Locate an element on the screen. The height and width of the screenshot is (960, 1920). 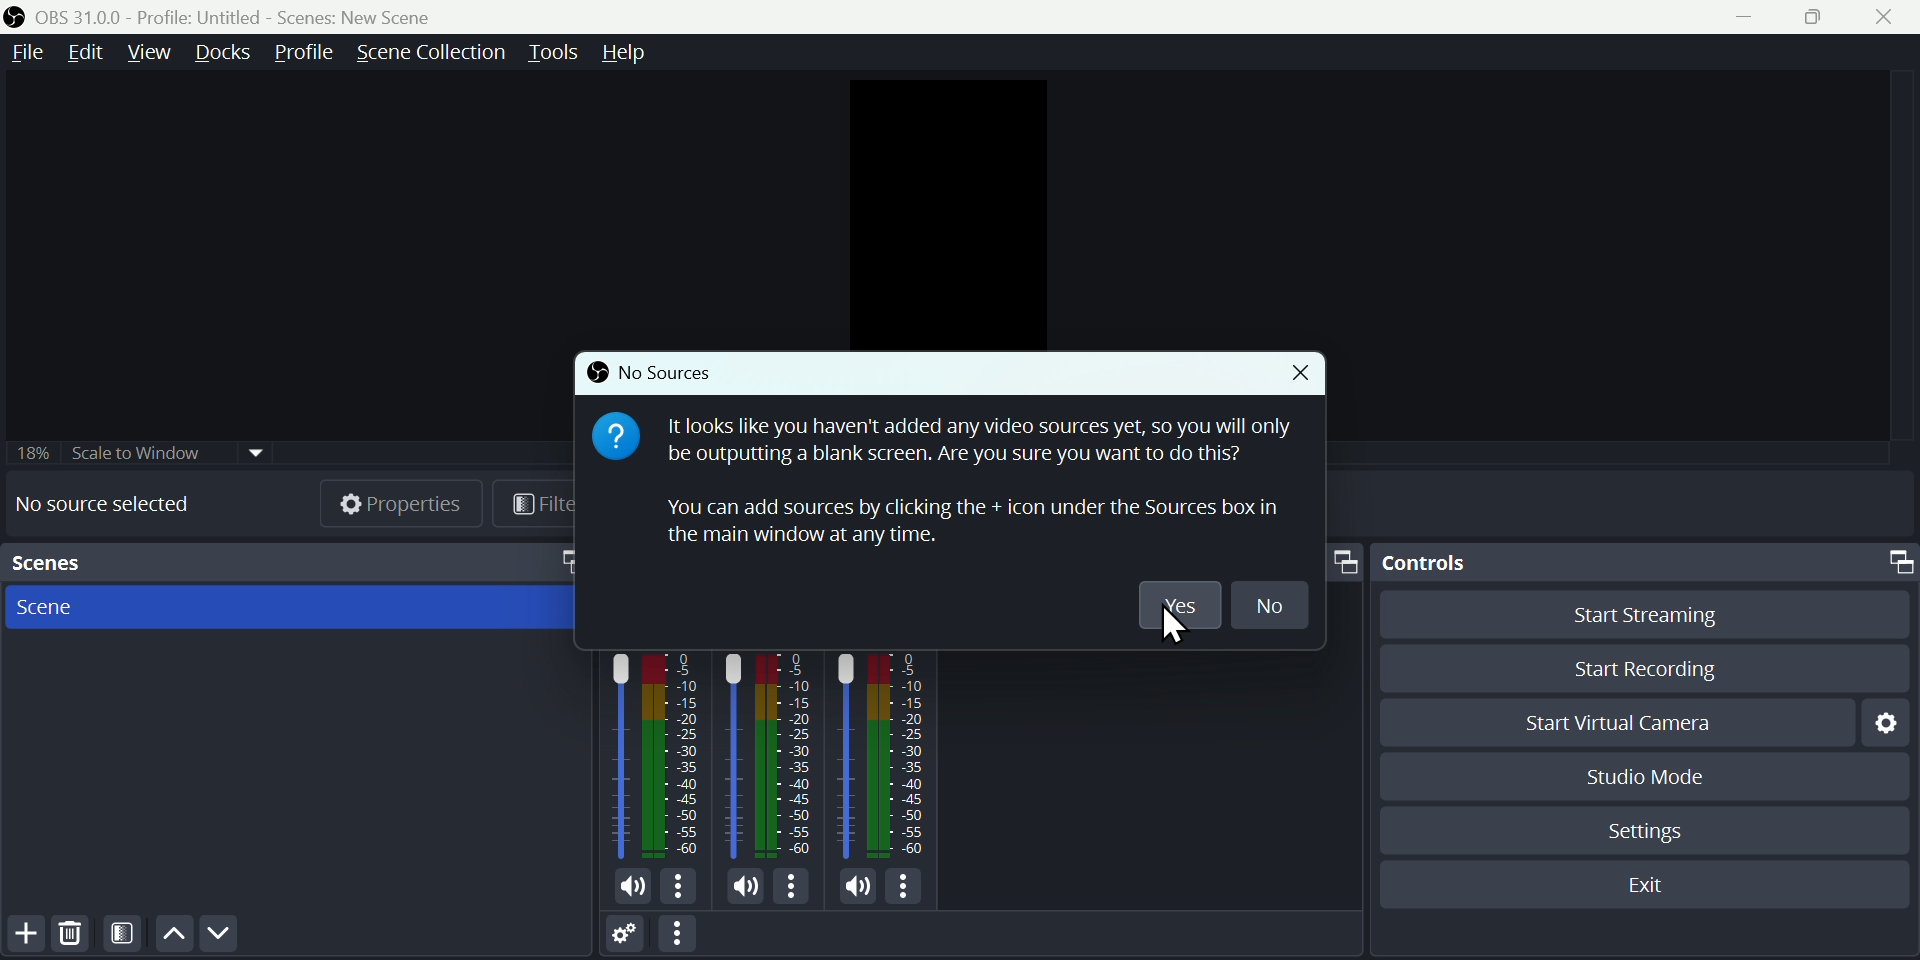
Delete is located at coordinates (73, 933).